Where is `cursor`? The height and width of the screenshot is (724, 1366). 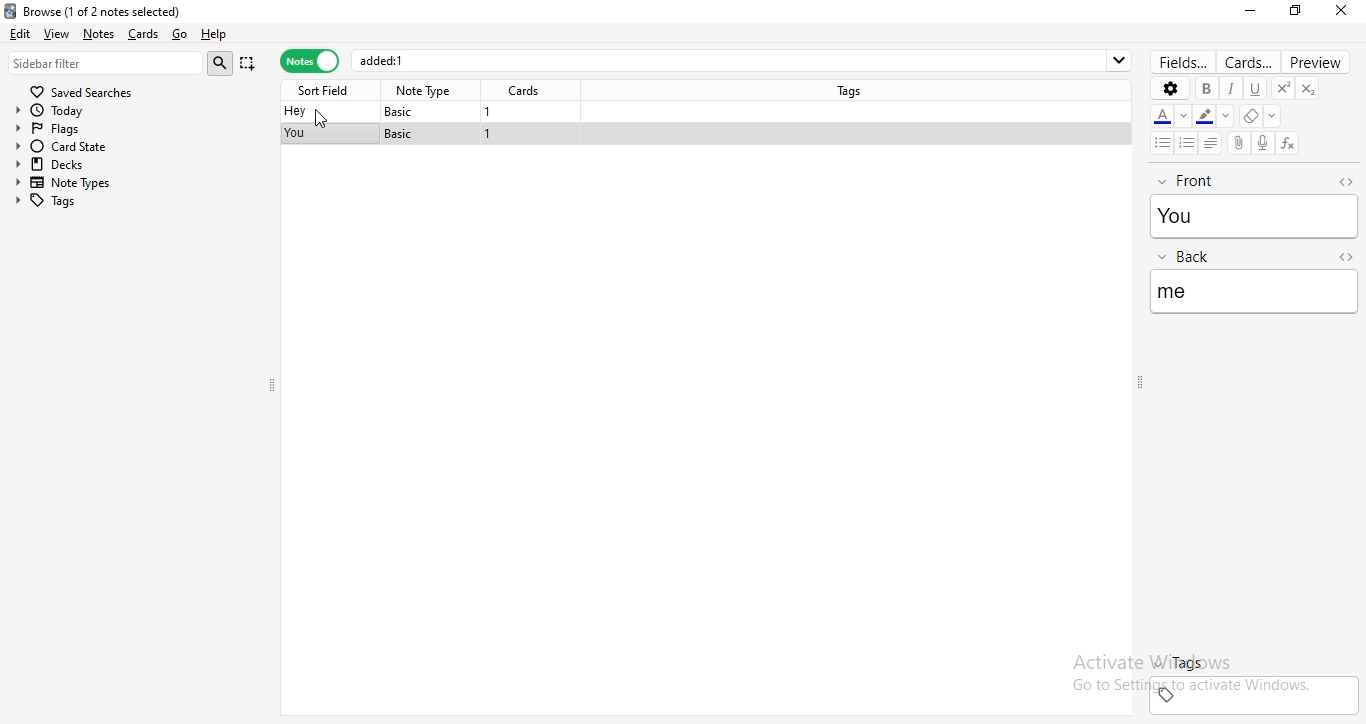 cursor is located at coordinates (322, 121).